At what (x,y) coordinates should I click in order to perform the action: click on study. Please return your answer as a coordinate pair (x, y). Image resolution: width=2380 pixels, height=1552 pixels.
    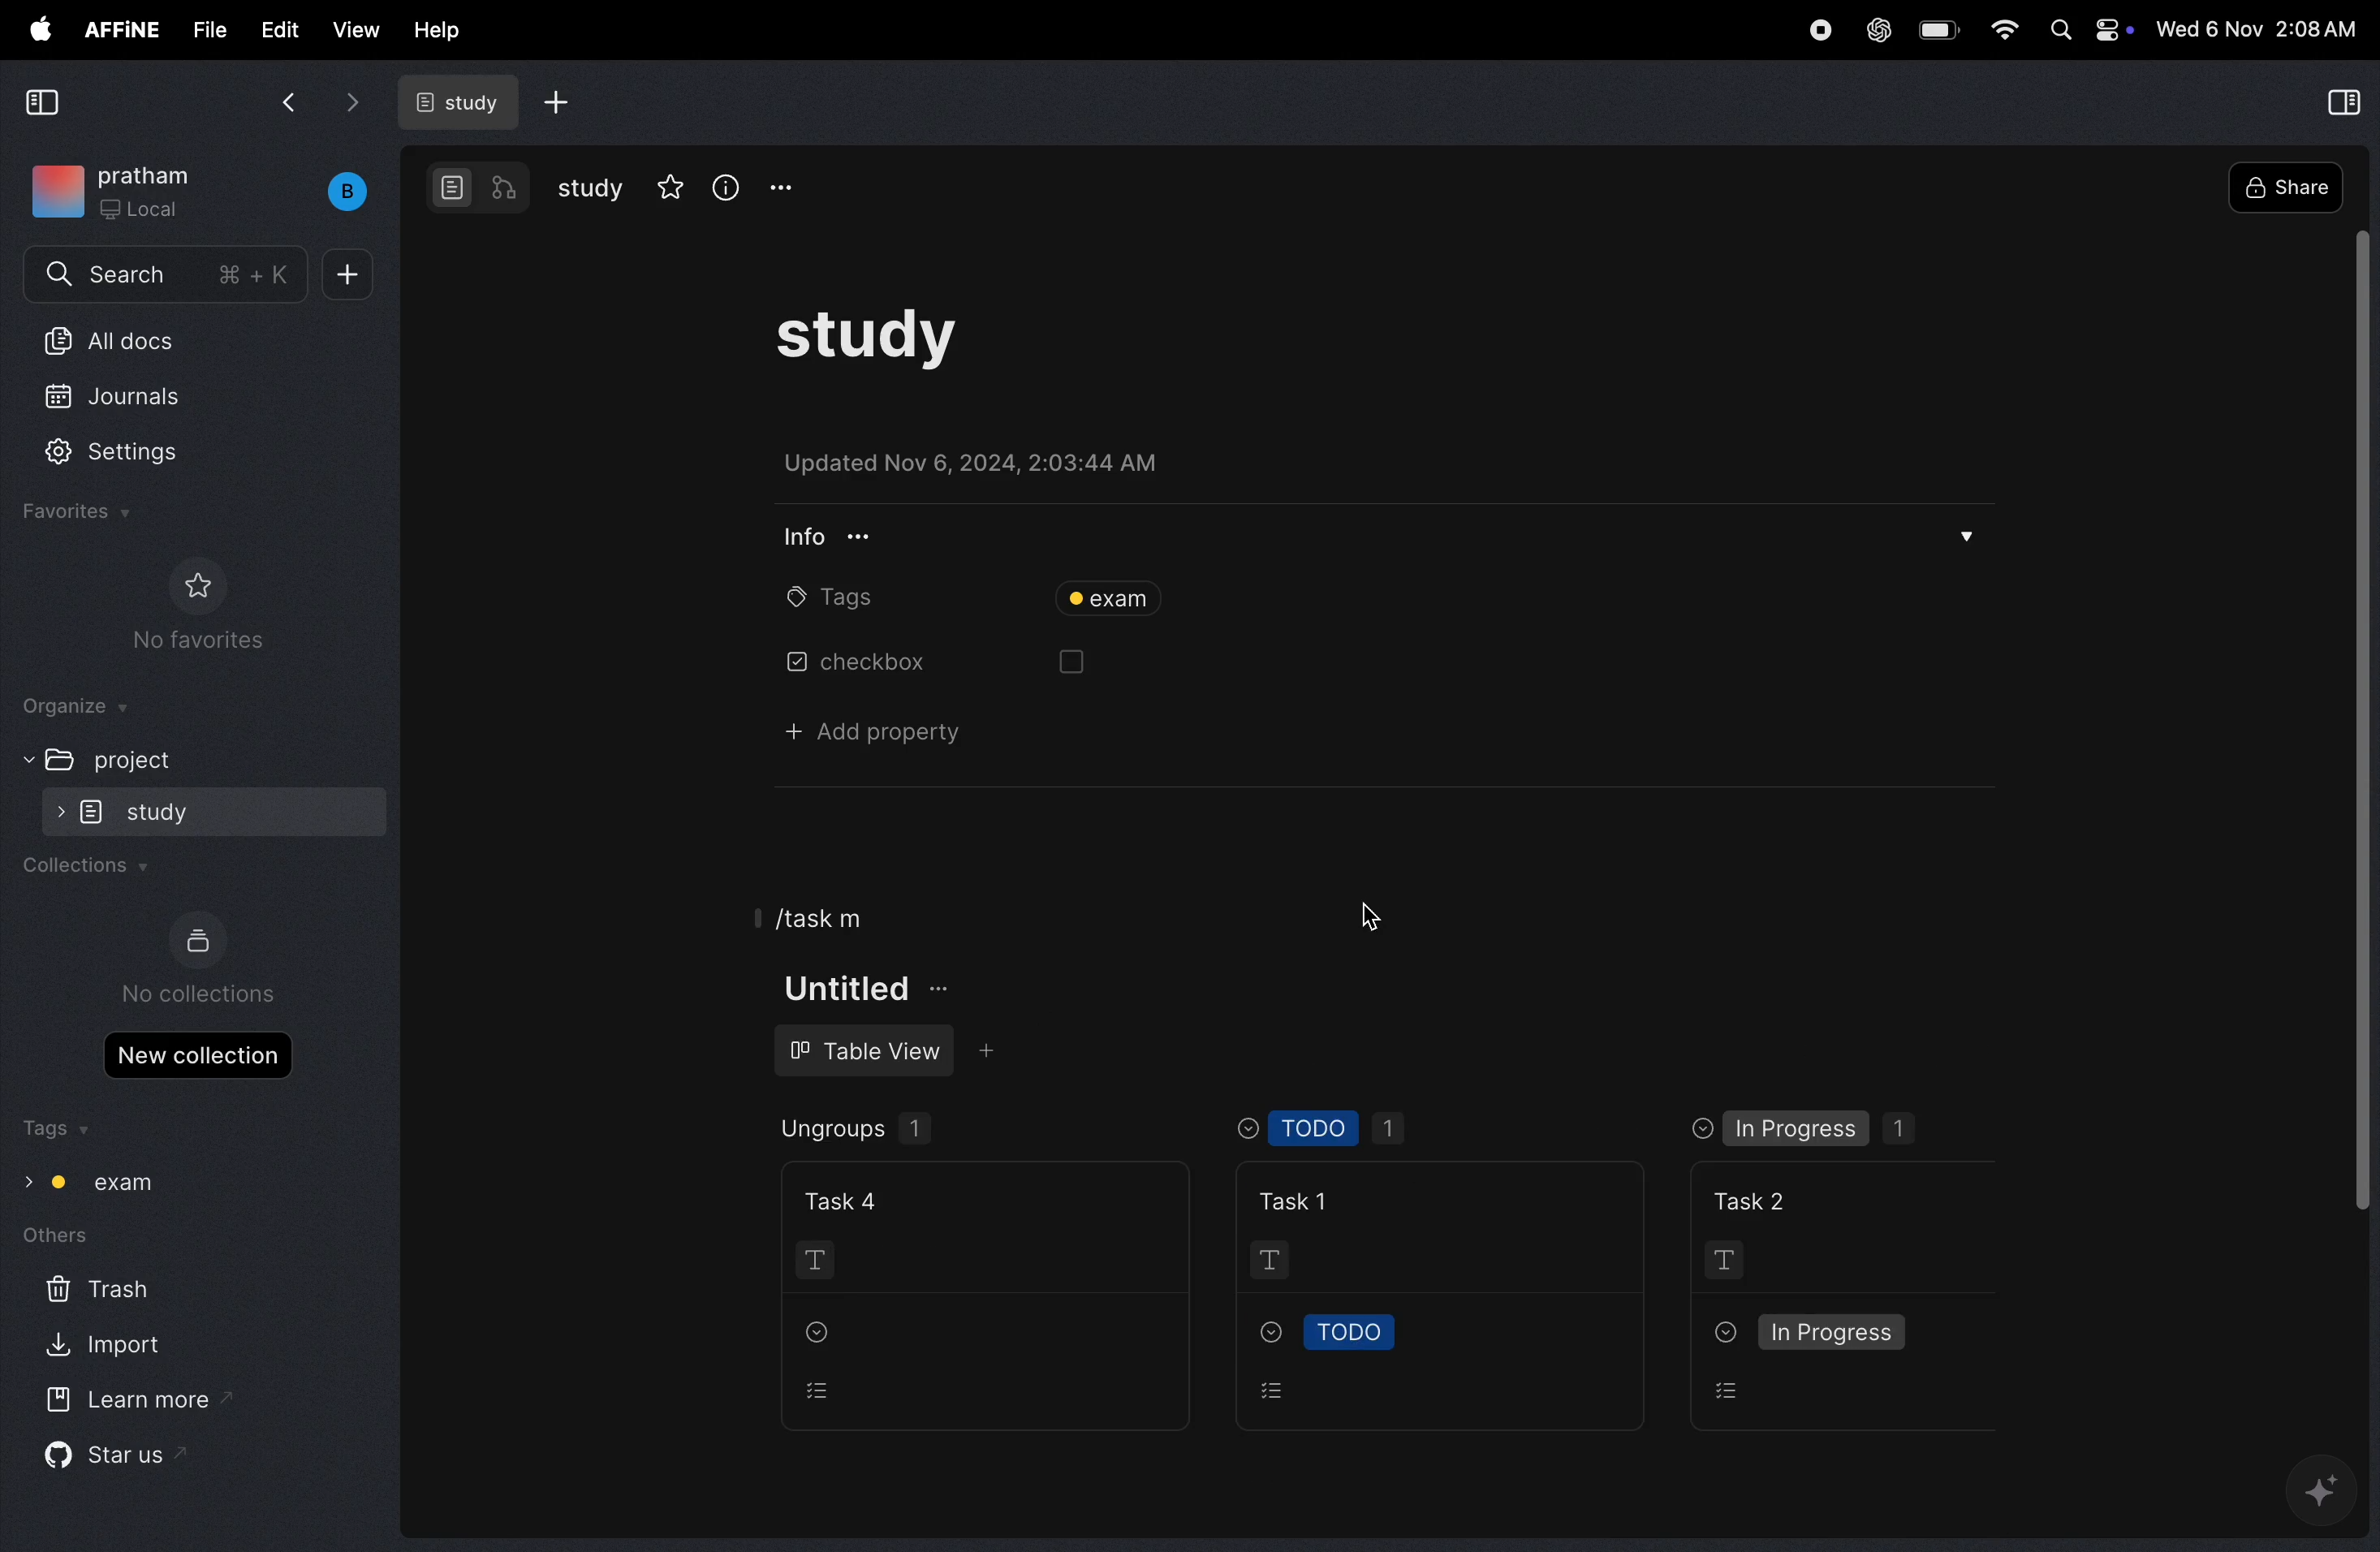
    Looking at the image, I should click on (587, 191).